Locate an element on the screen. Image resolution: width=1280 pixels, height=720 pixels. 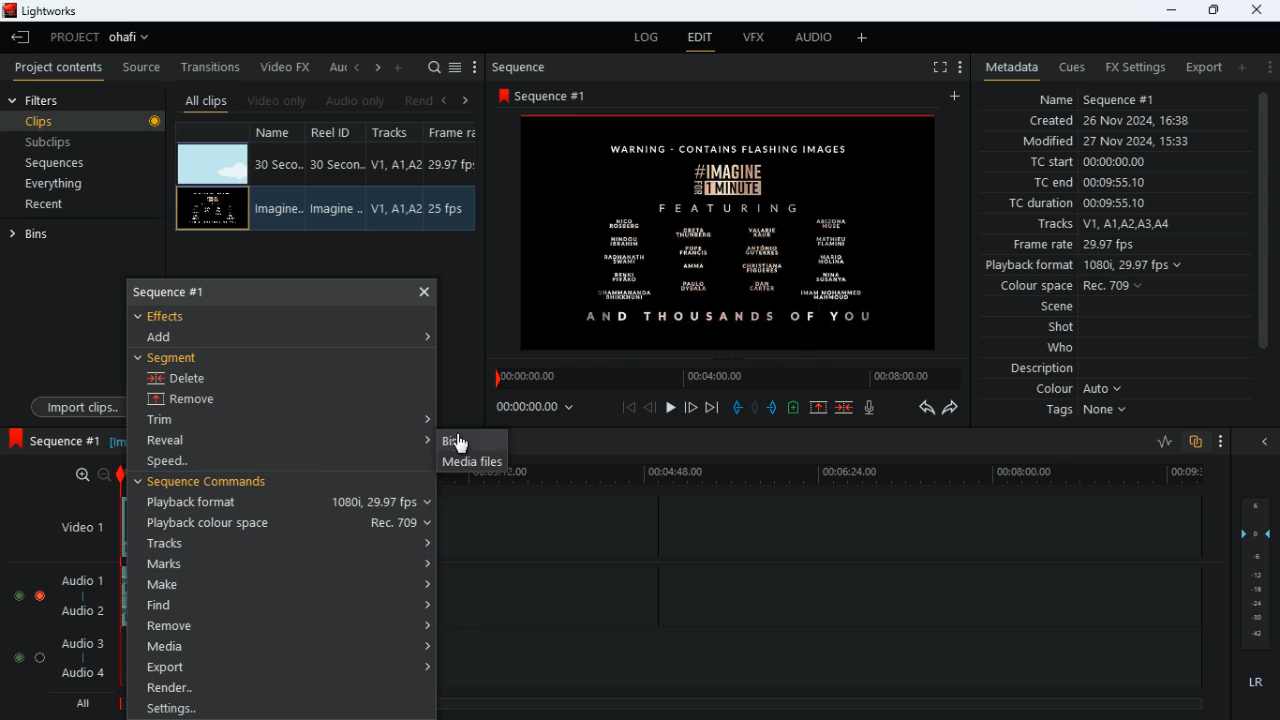
toggle is located at coordinates (39, 657).